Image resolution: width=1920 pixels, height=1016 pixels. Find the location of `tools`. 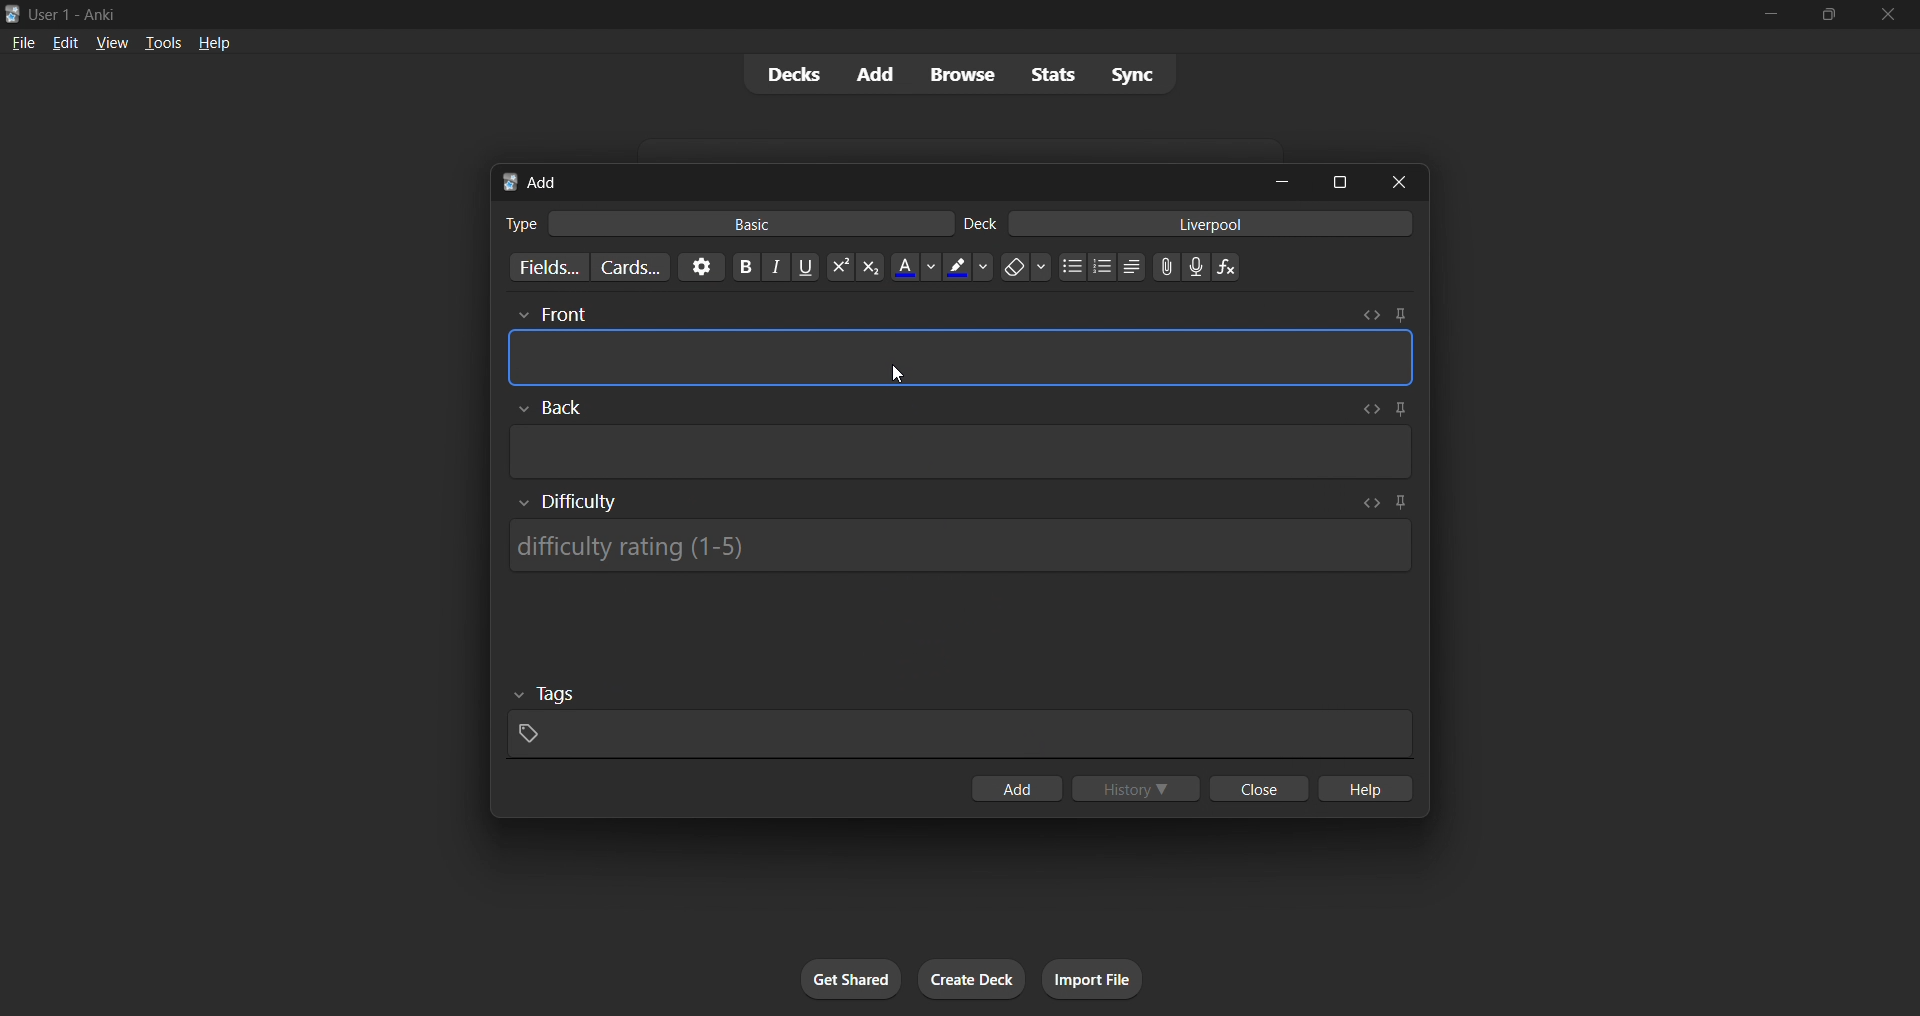

tools is located at coordinates (161, 42).